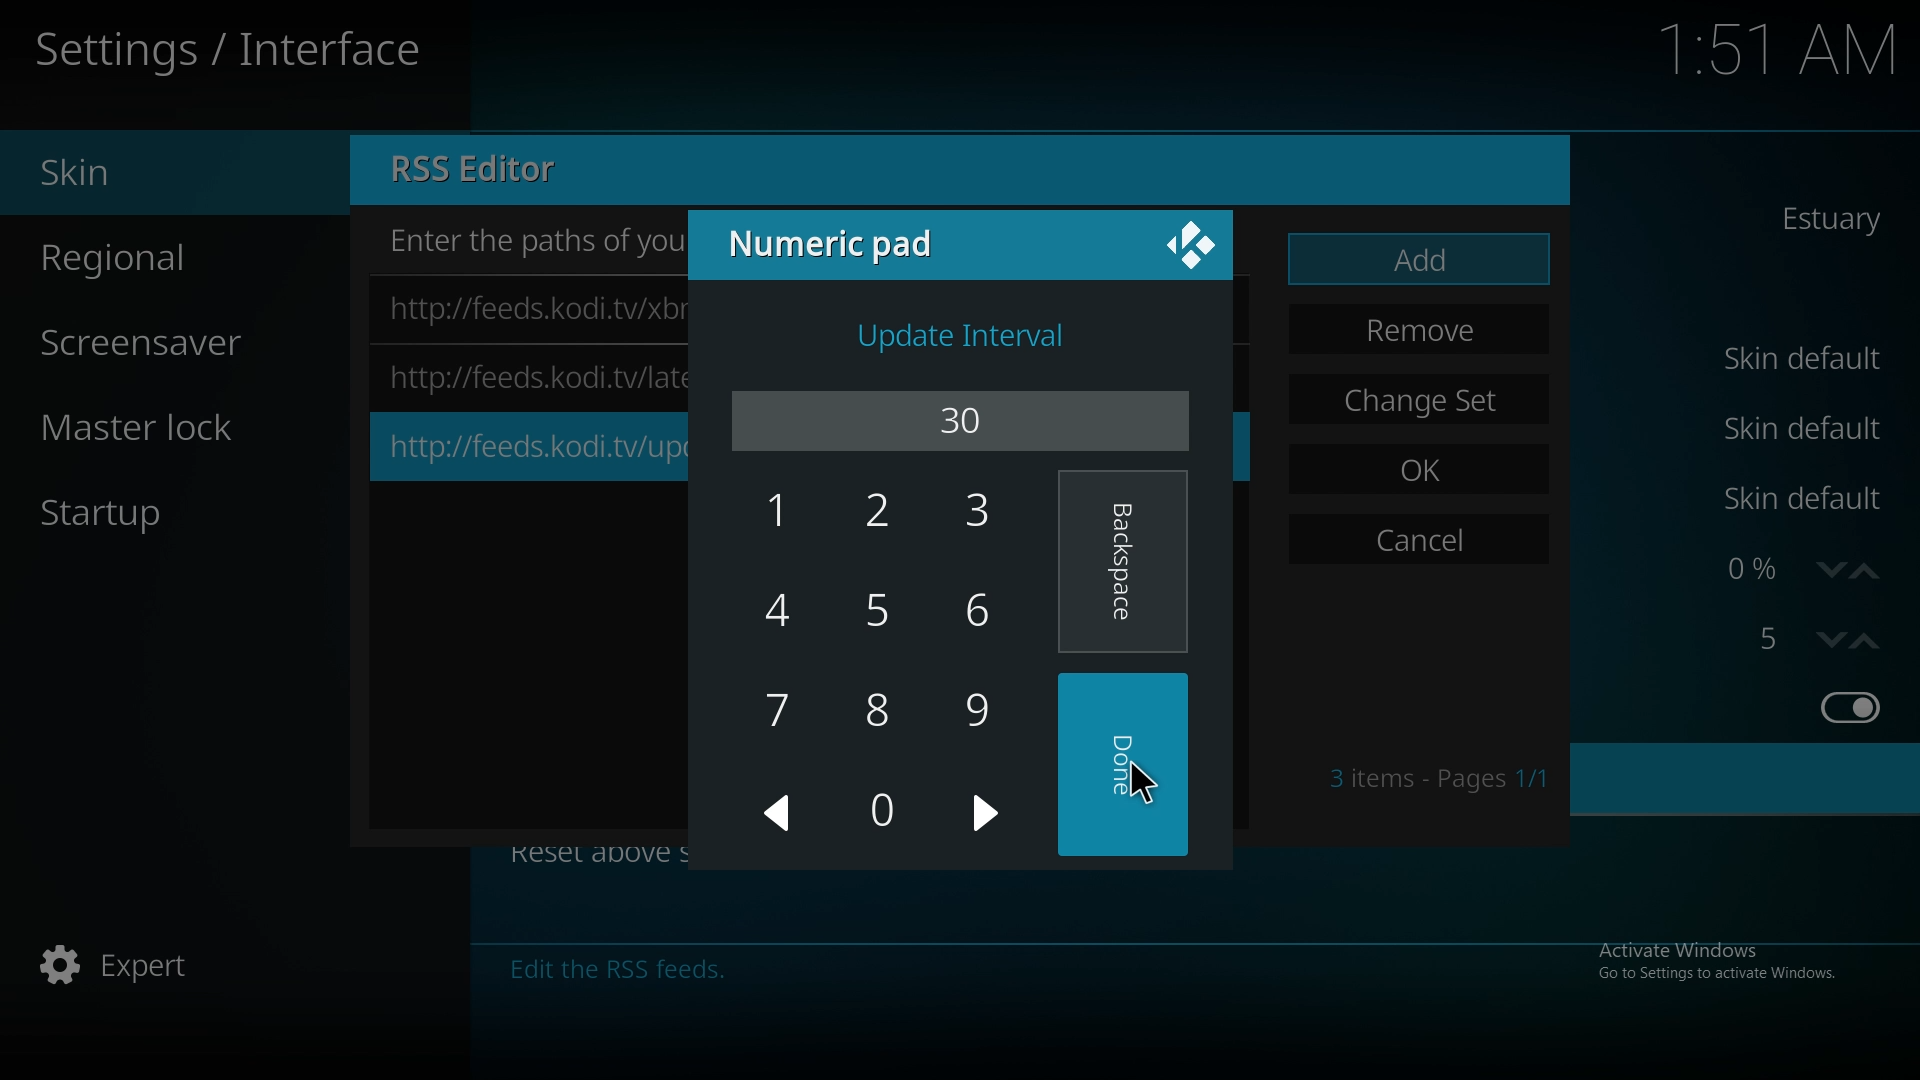 This screenshot has height=1080, width=1920. I want to click on left arrow, so click(774, 816).